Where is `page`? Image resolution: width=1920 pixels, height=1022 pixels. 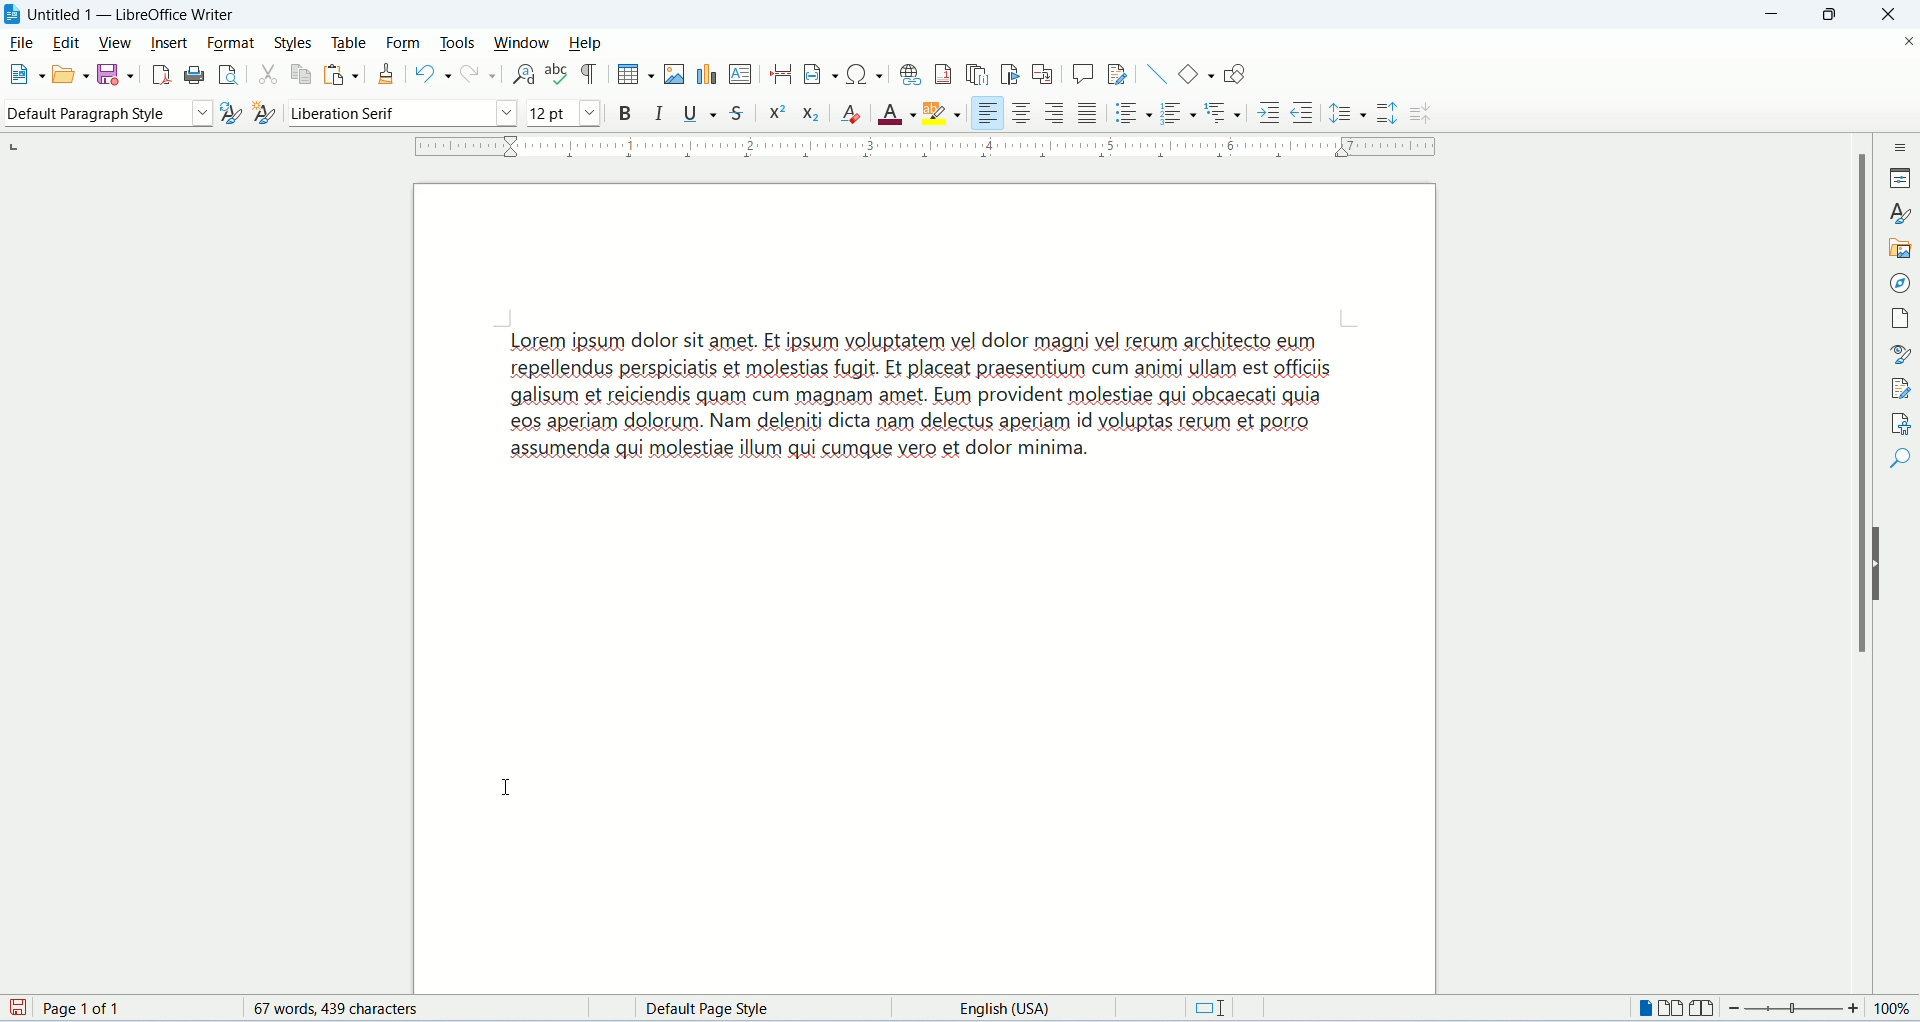 page is located at coordinates (925, 582).